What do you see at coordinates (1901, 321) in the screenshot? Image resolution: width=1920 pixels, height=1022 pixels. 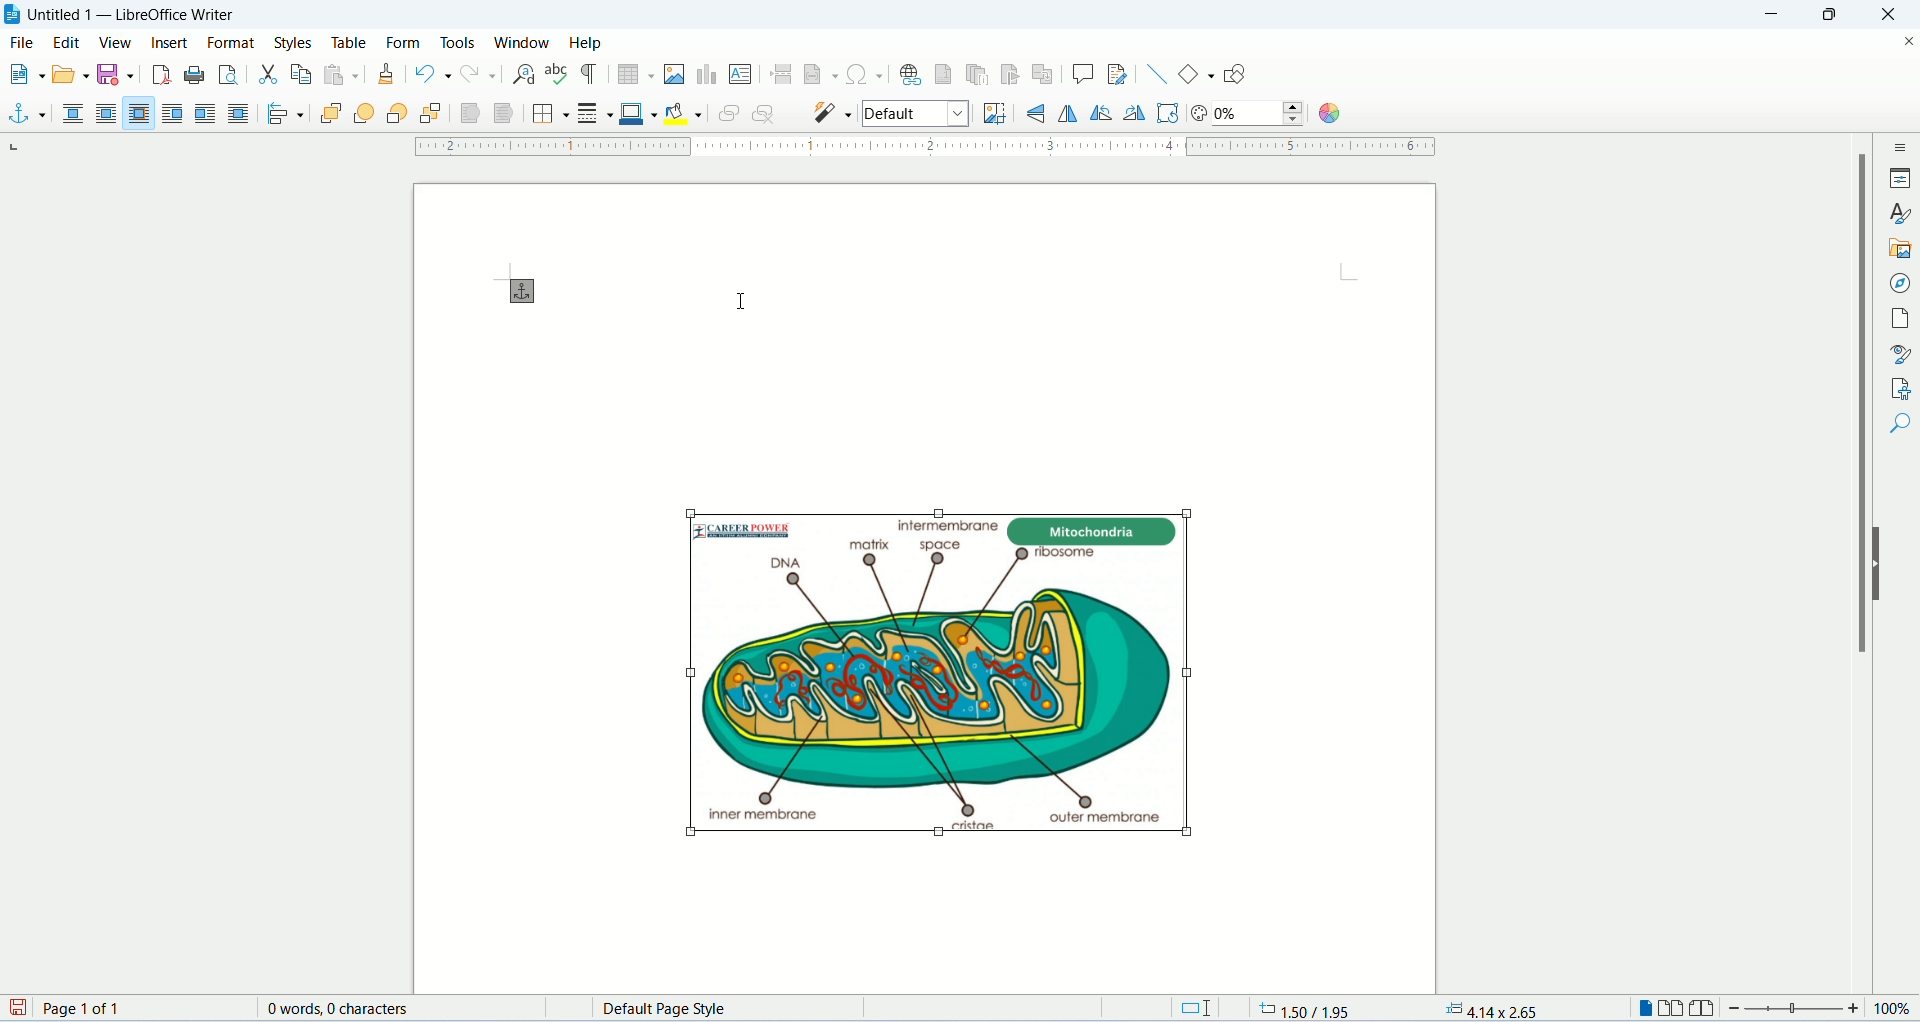 I see `pages` at bounding box center [1901, 321].